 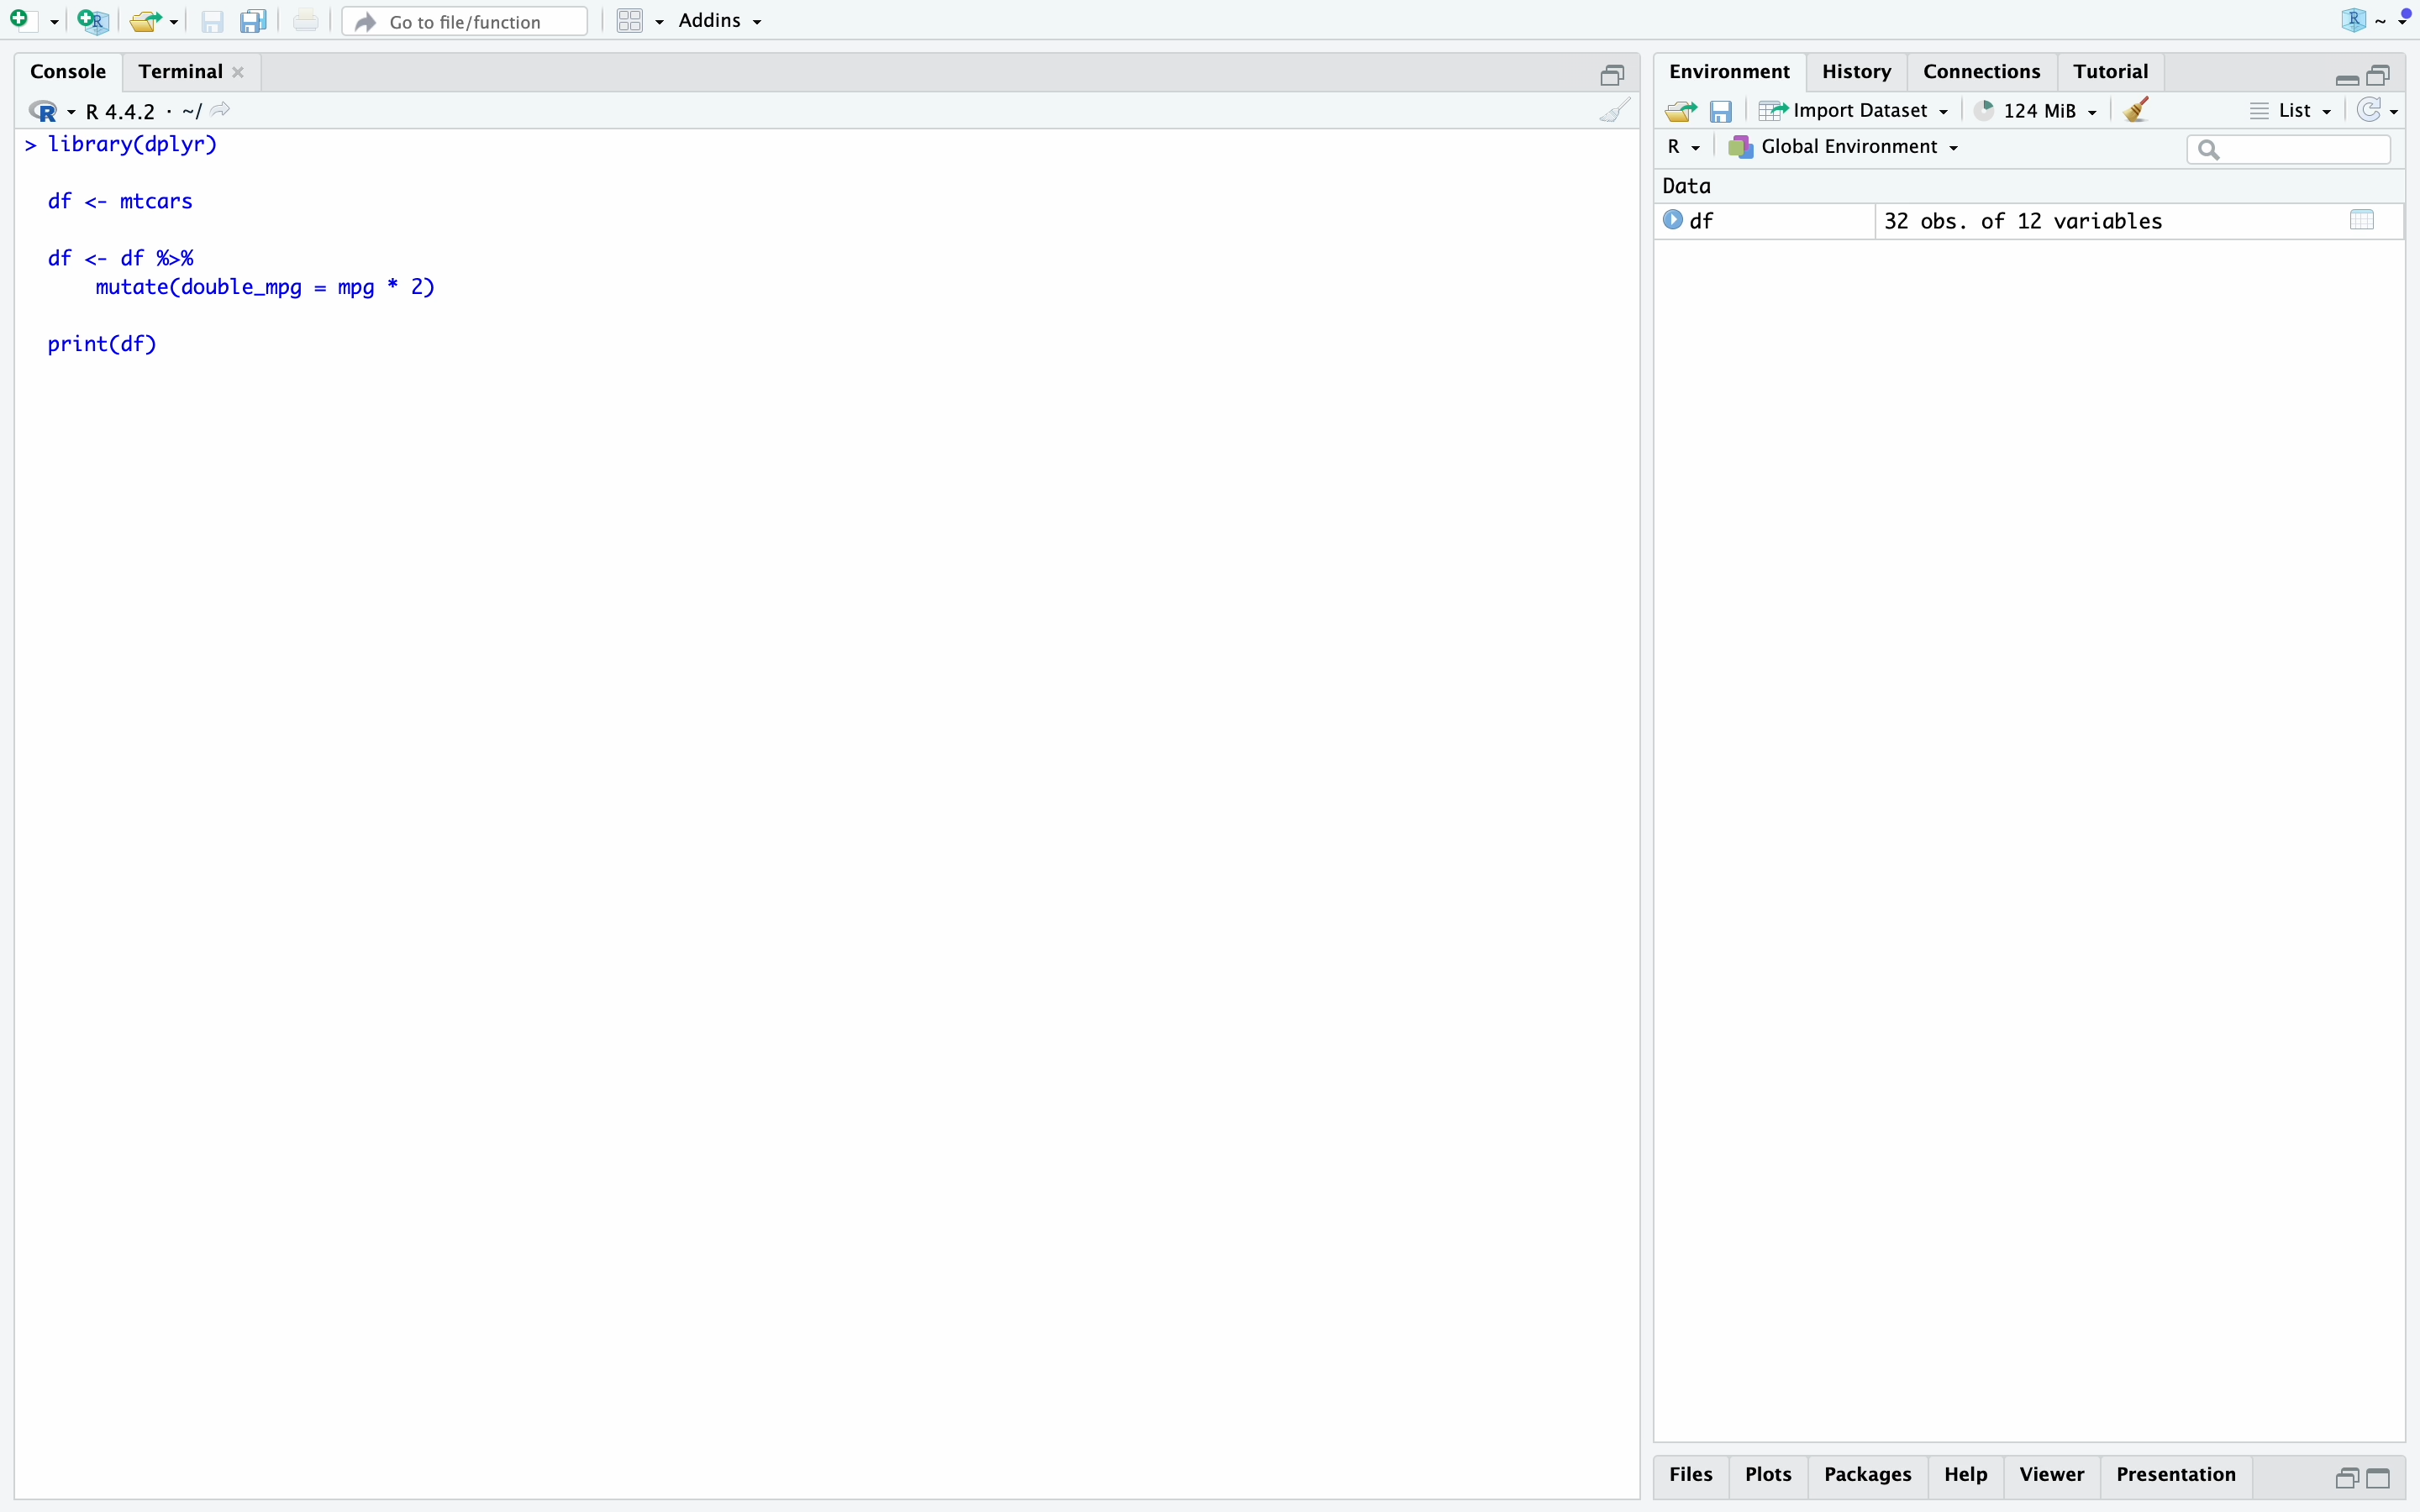 I want to click on viewer, so click(x=2053, y=1476).